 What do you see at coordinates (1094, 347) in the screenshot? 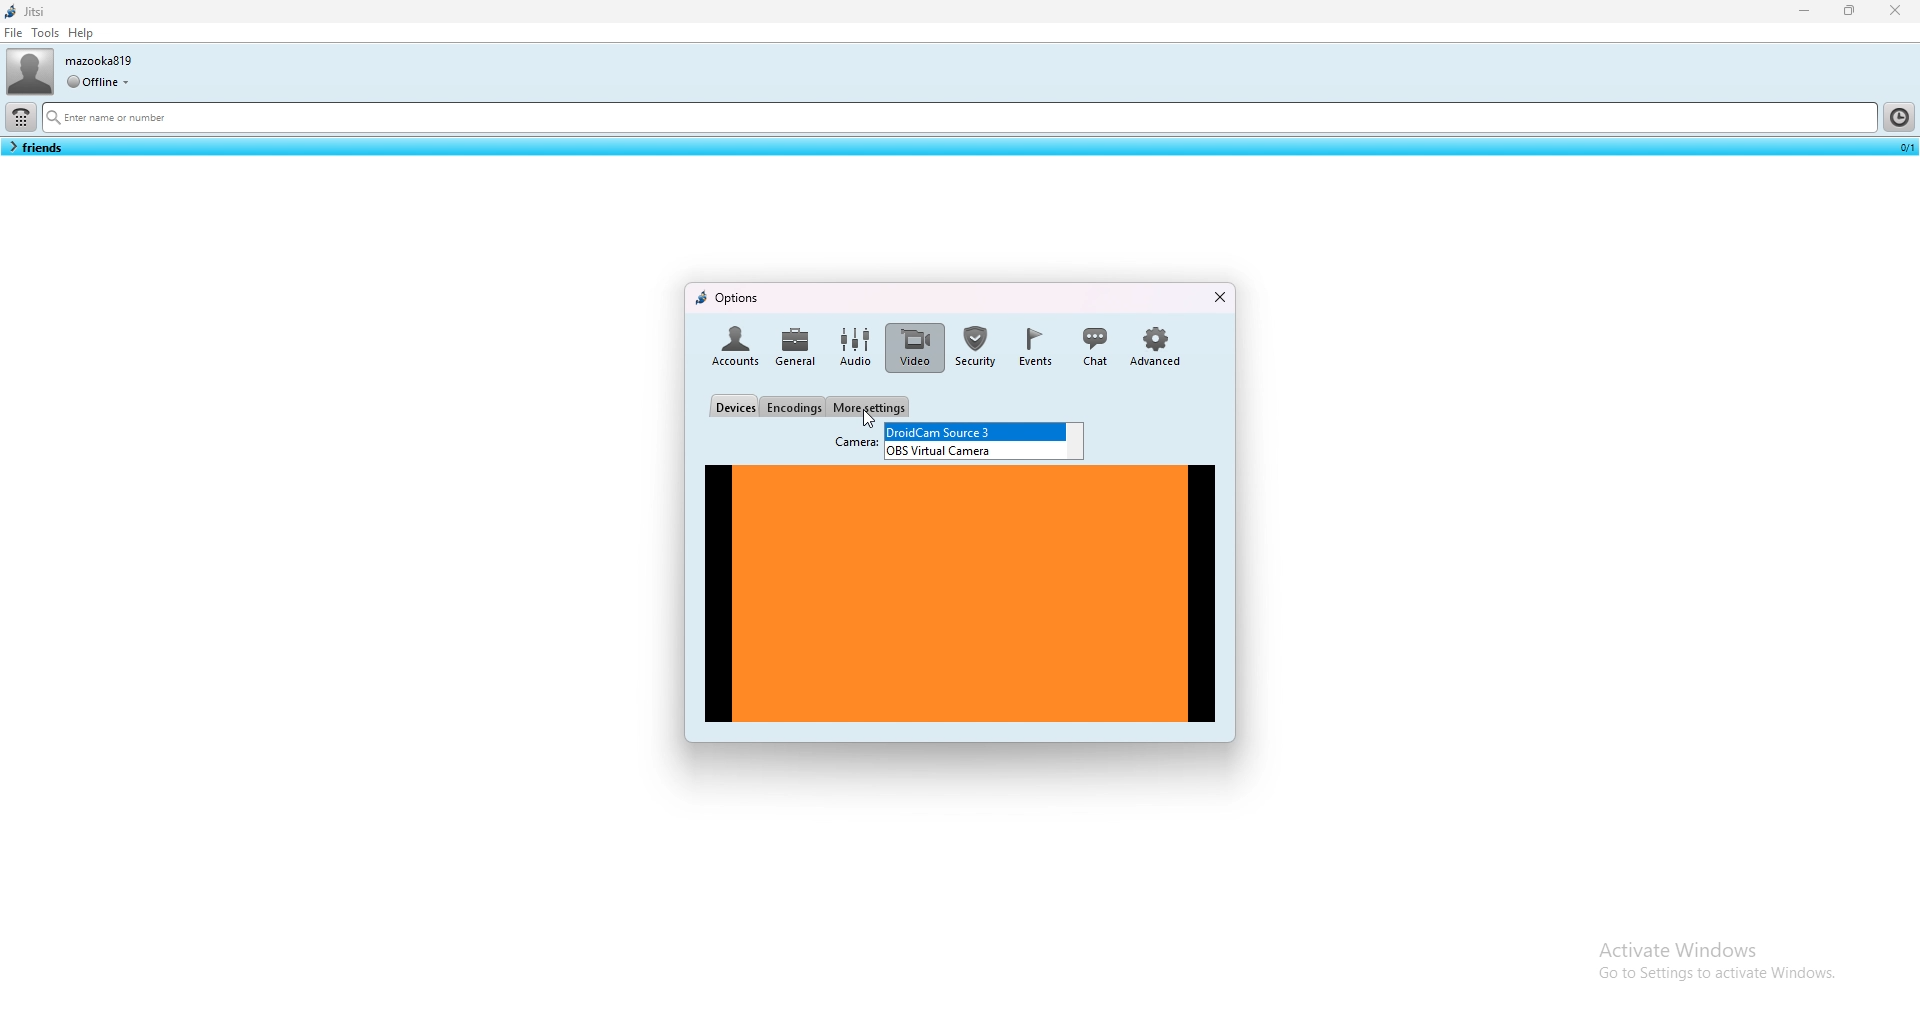
I see `chat` at bounding box center [1094, 347].